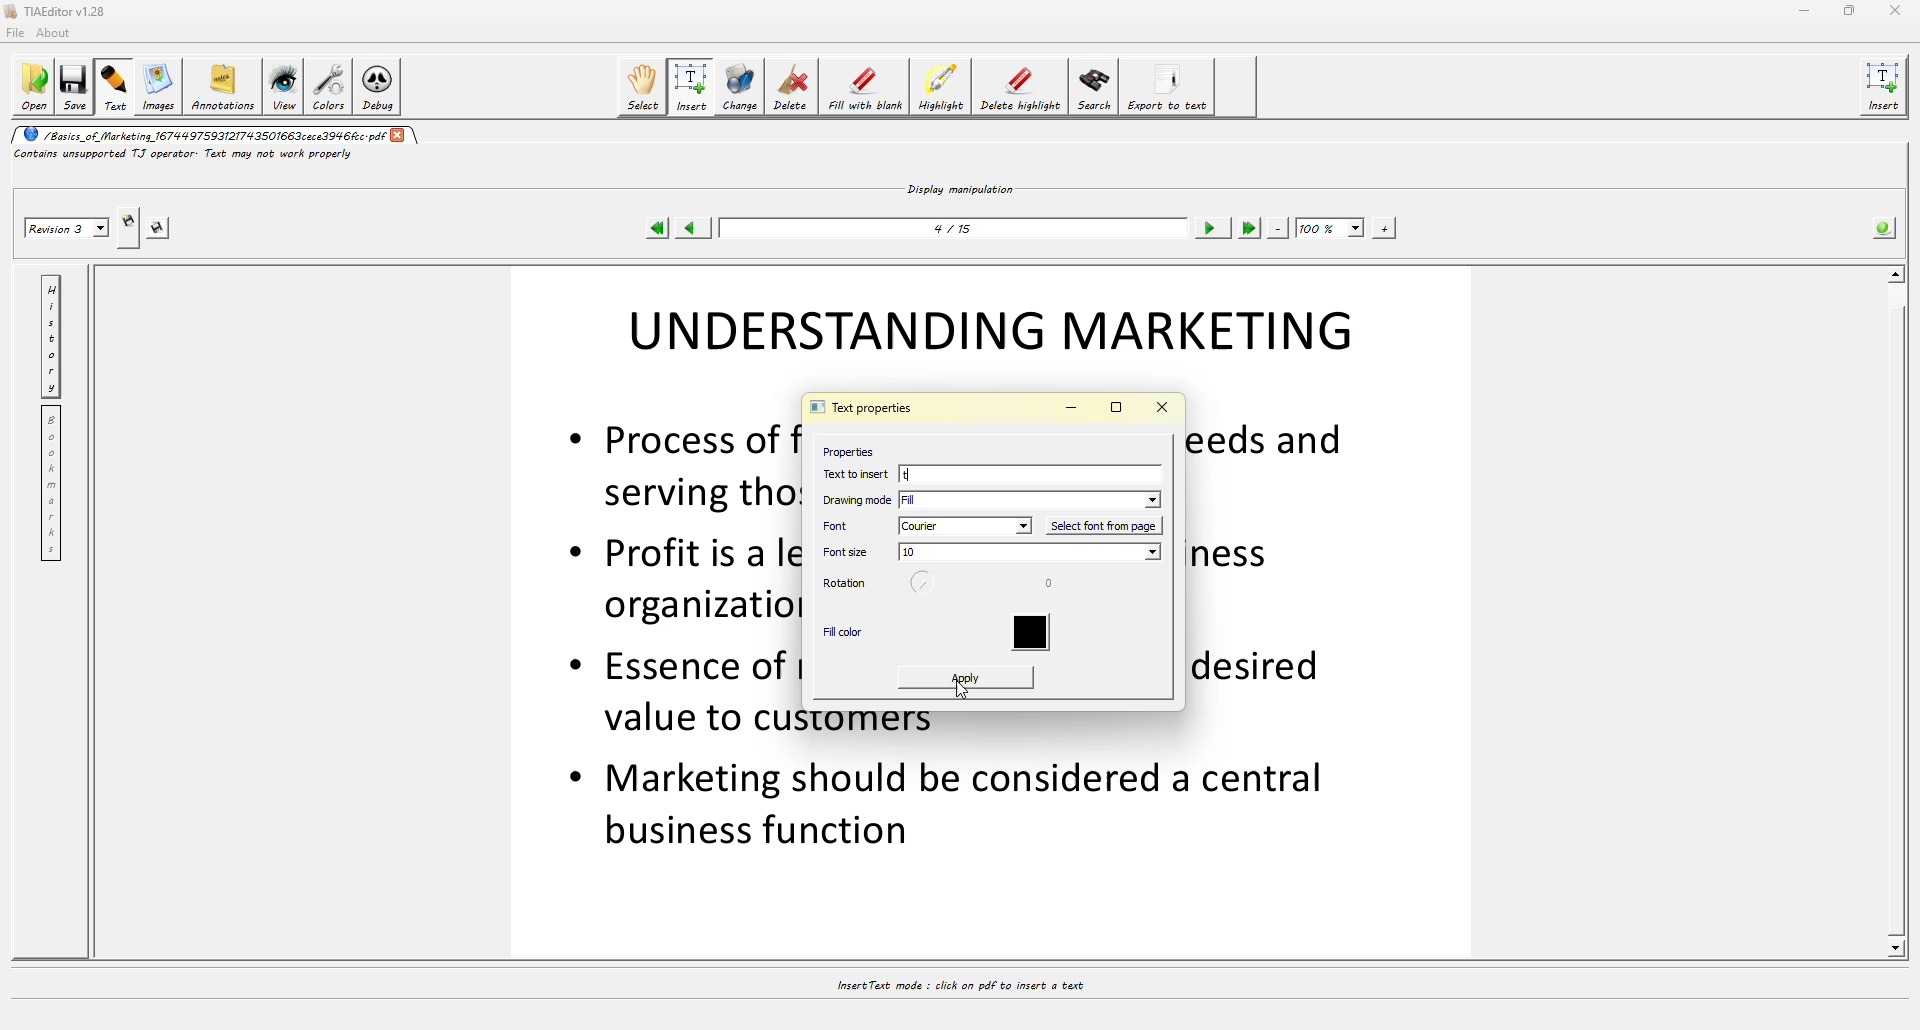 This screenshot has height=1030, width=1920. What do you see at coordinates (988, 473) in the screenshot?
I see `t` at bounding box center [988, 473].